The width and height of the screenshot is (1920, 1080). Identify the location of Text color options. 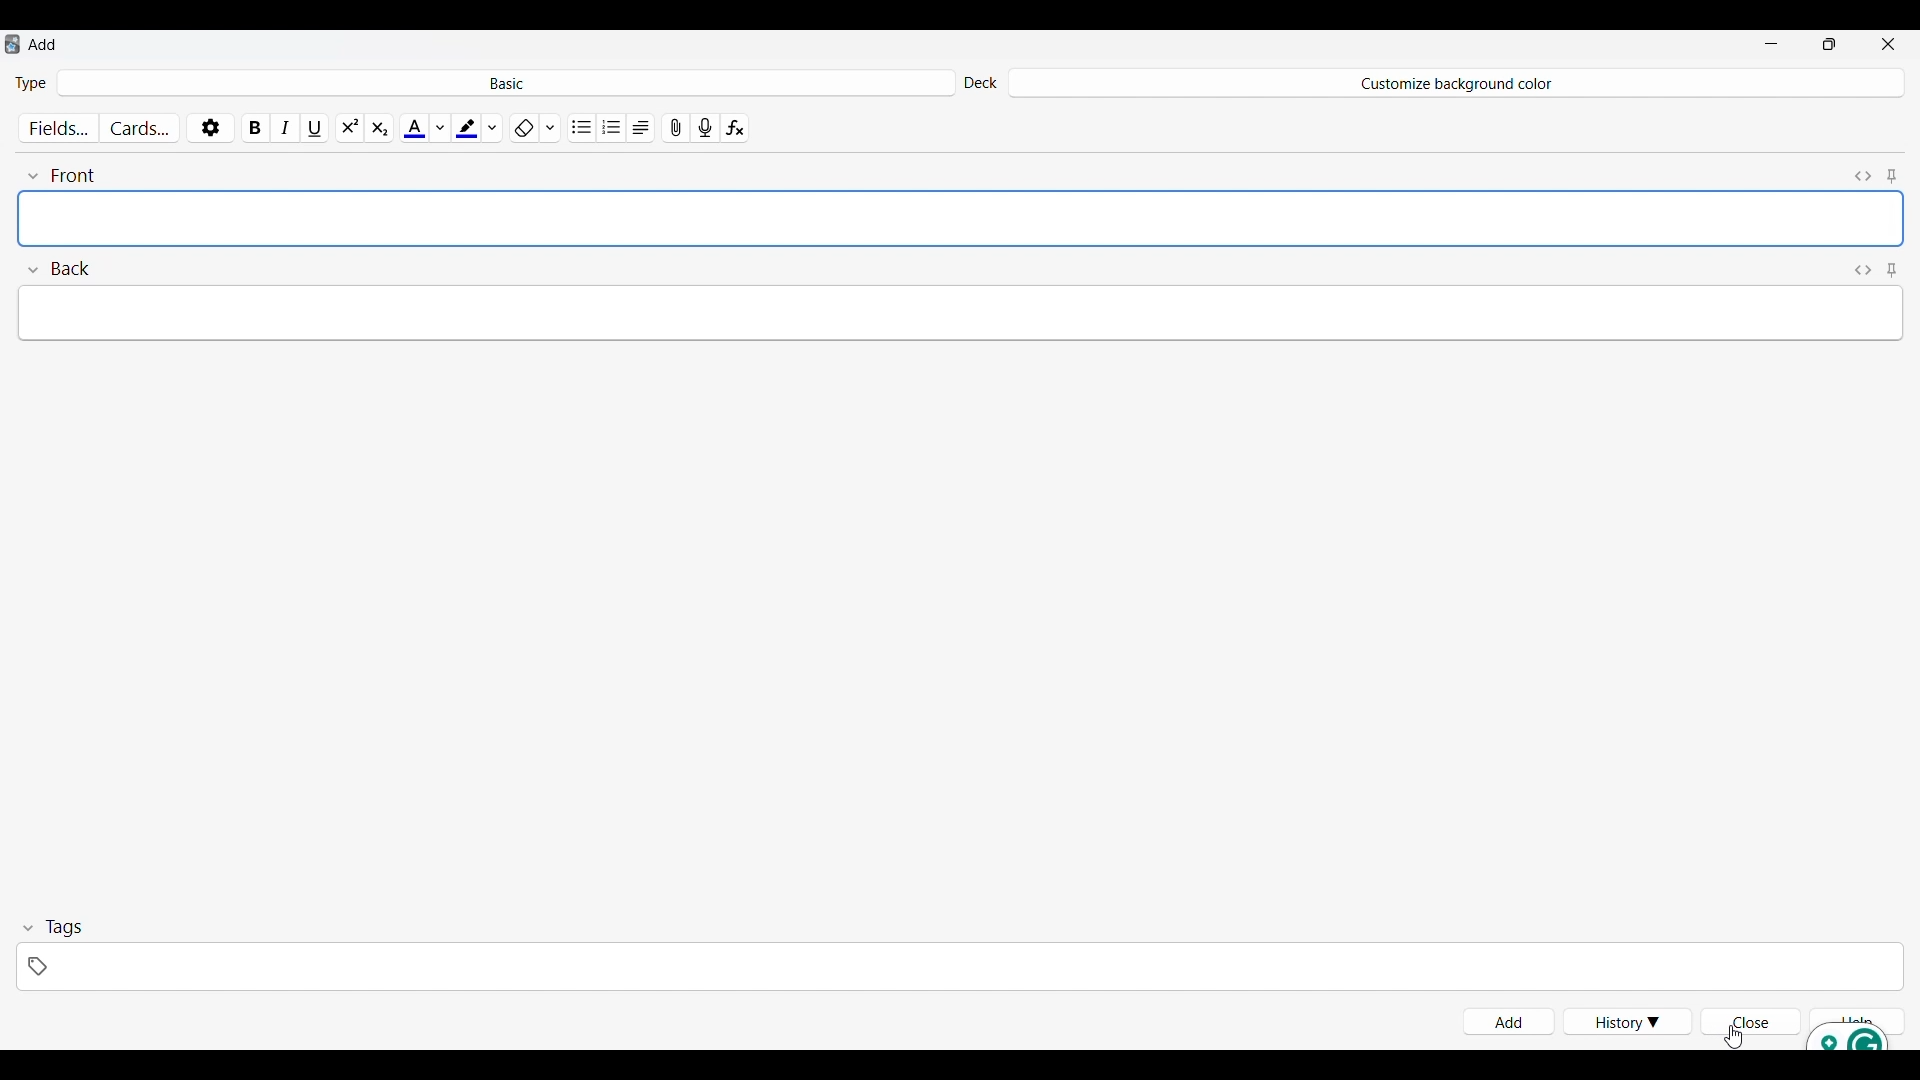
(439, 125).